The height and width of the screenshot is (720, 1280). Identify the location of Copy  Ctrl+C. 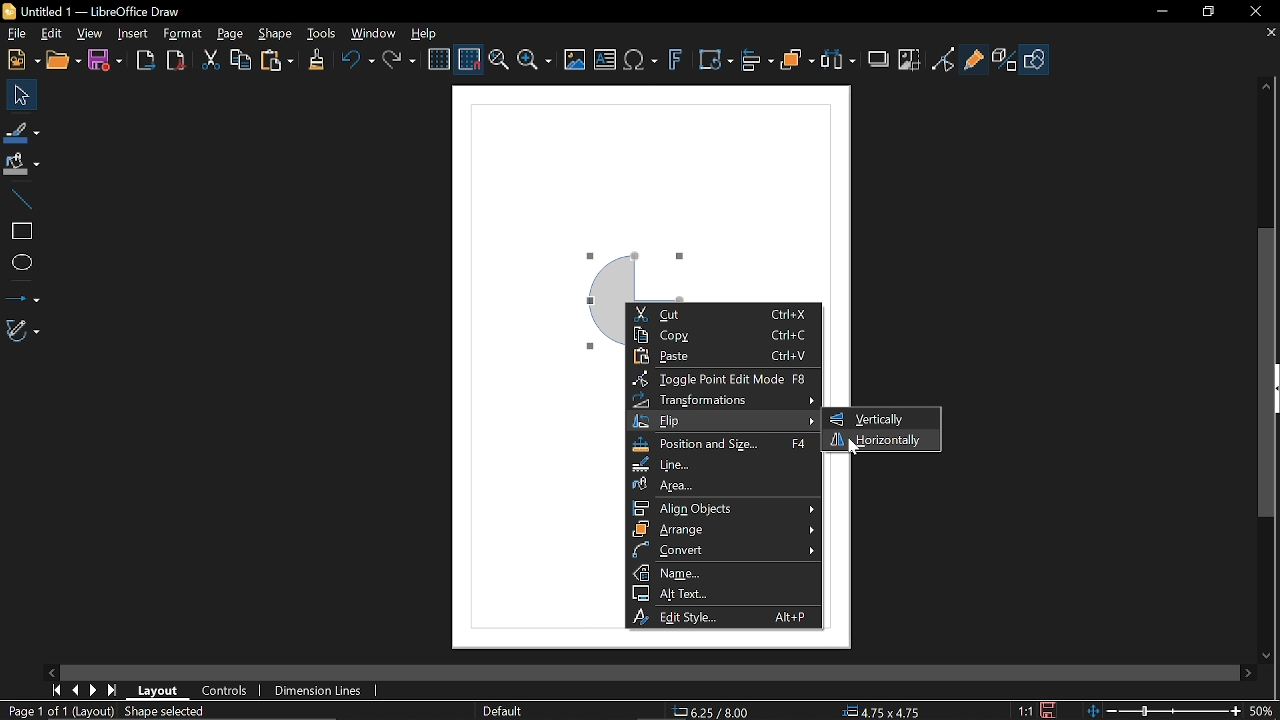
(722, 335).